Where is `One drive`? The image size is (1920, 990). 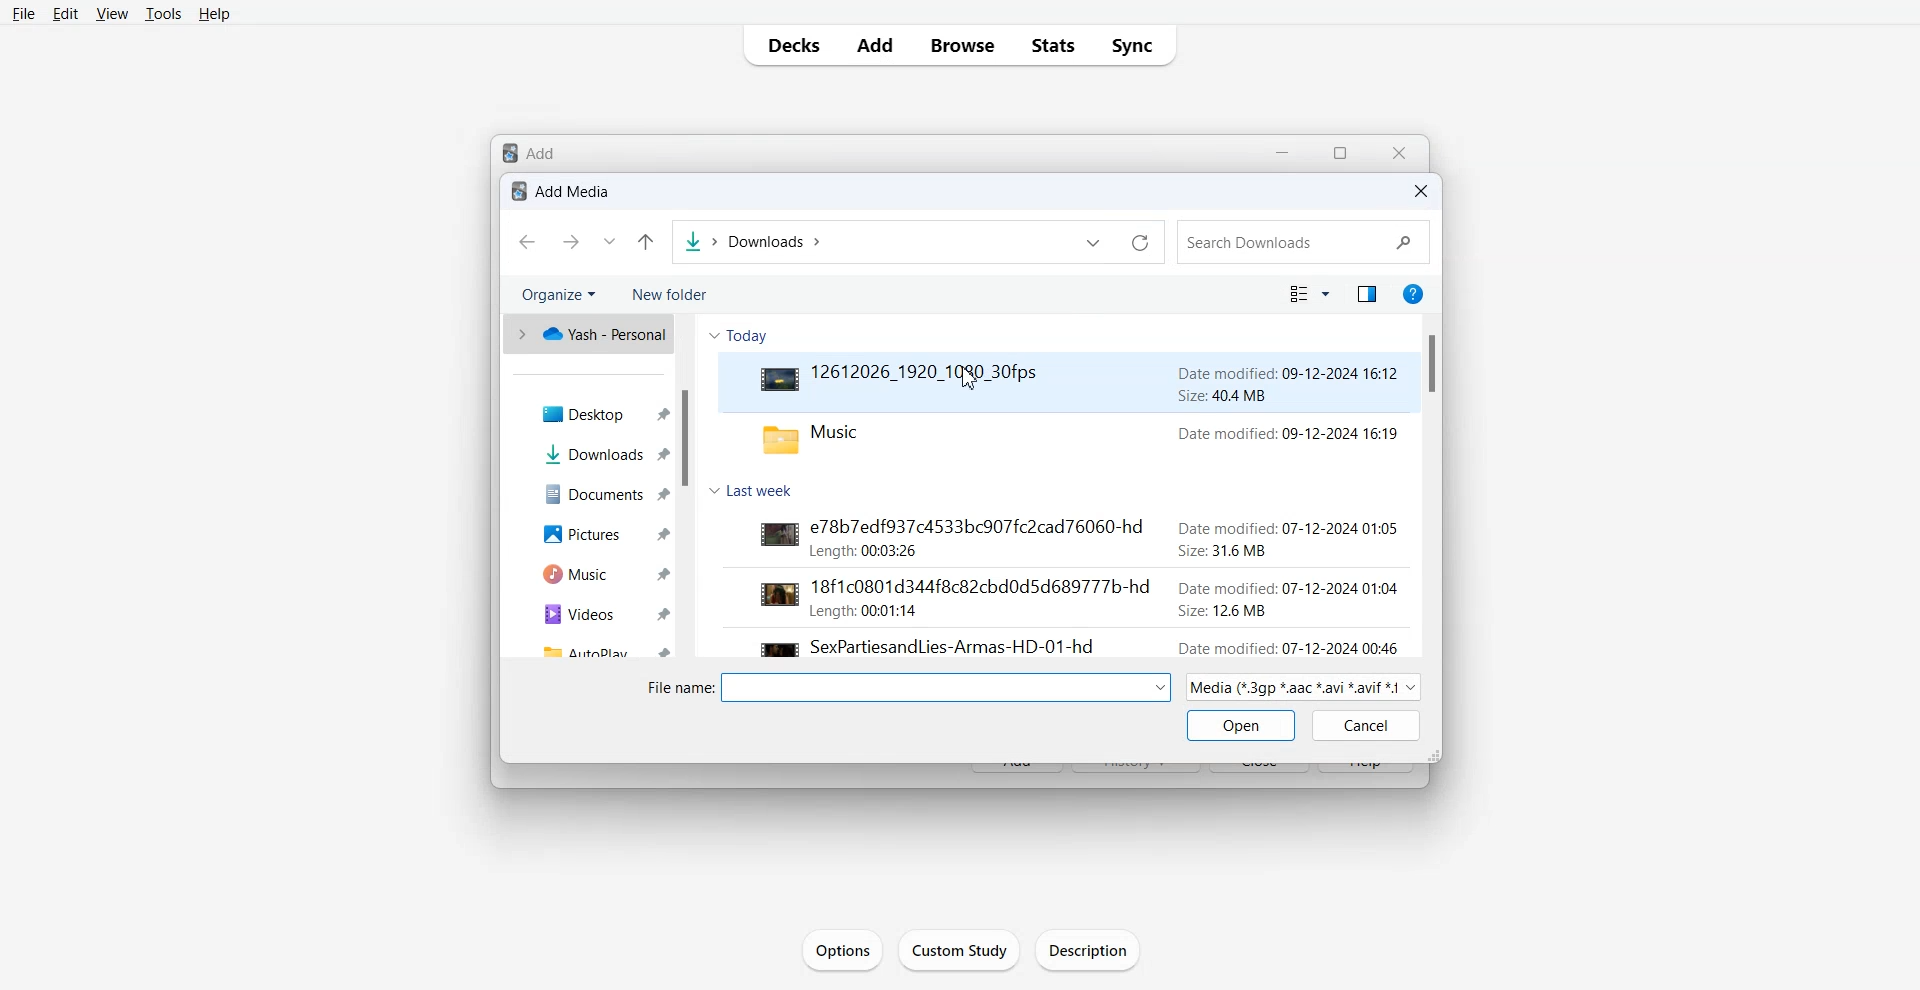 One drive is located at coordinates (586, 334).